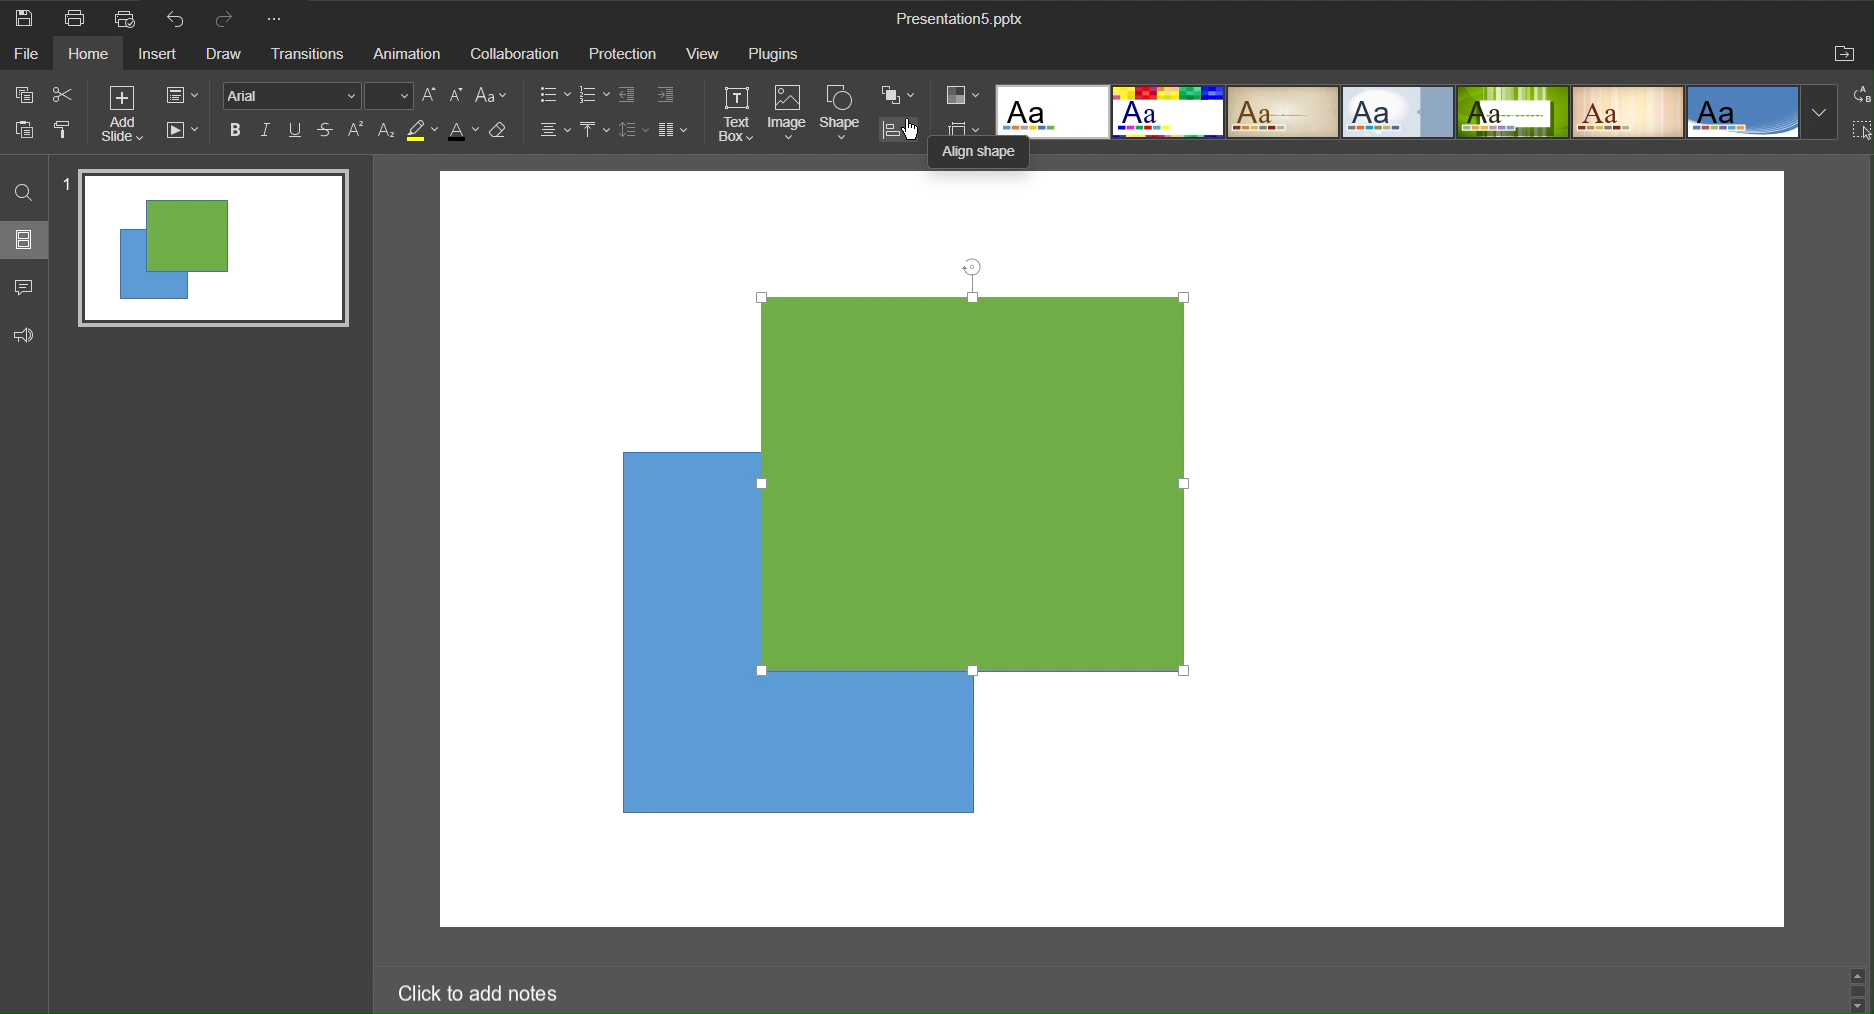 The width and height of the screenshot is (1874, 1014). I want to click on Vertical Align, so click(594, 132).